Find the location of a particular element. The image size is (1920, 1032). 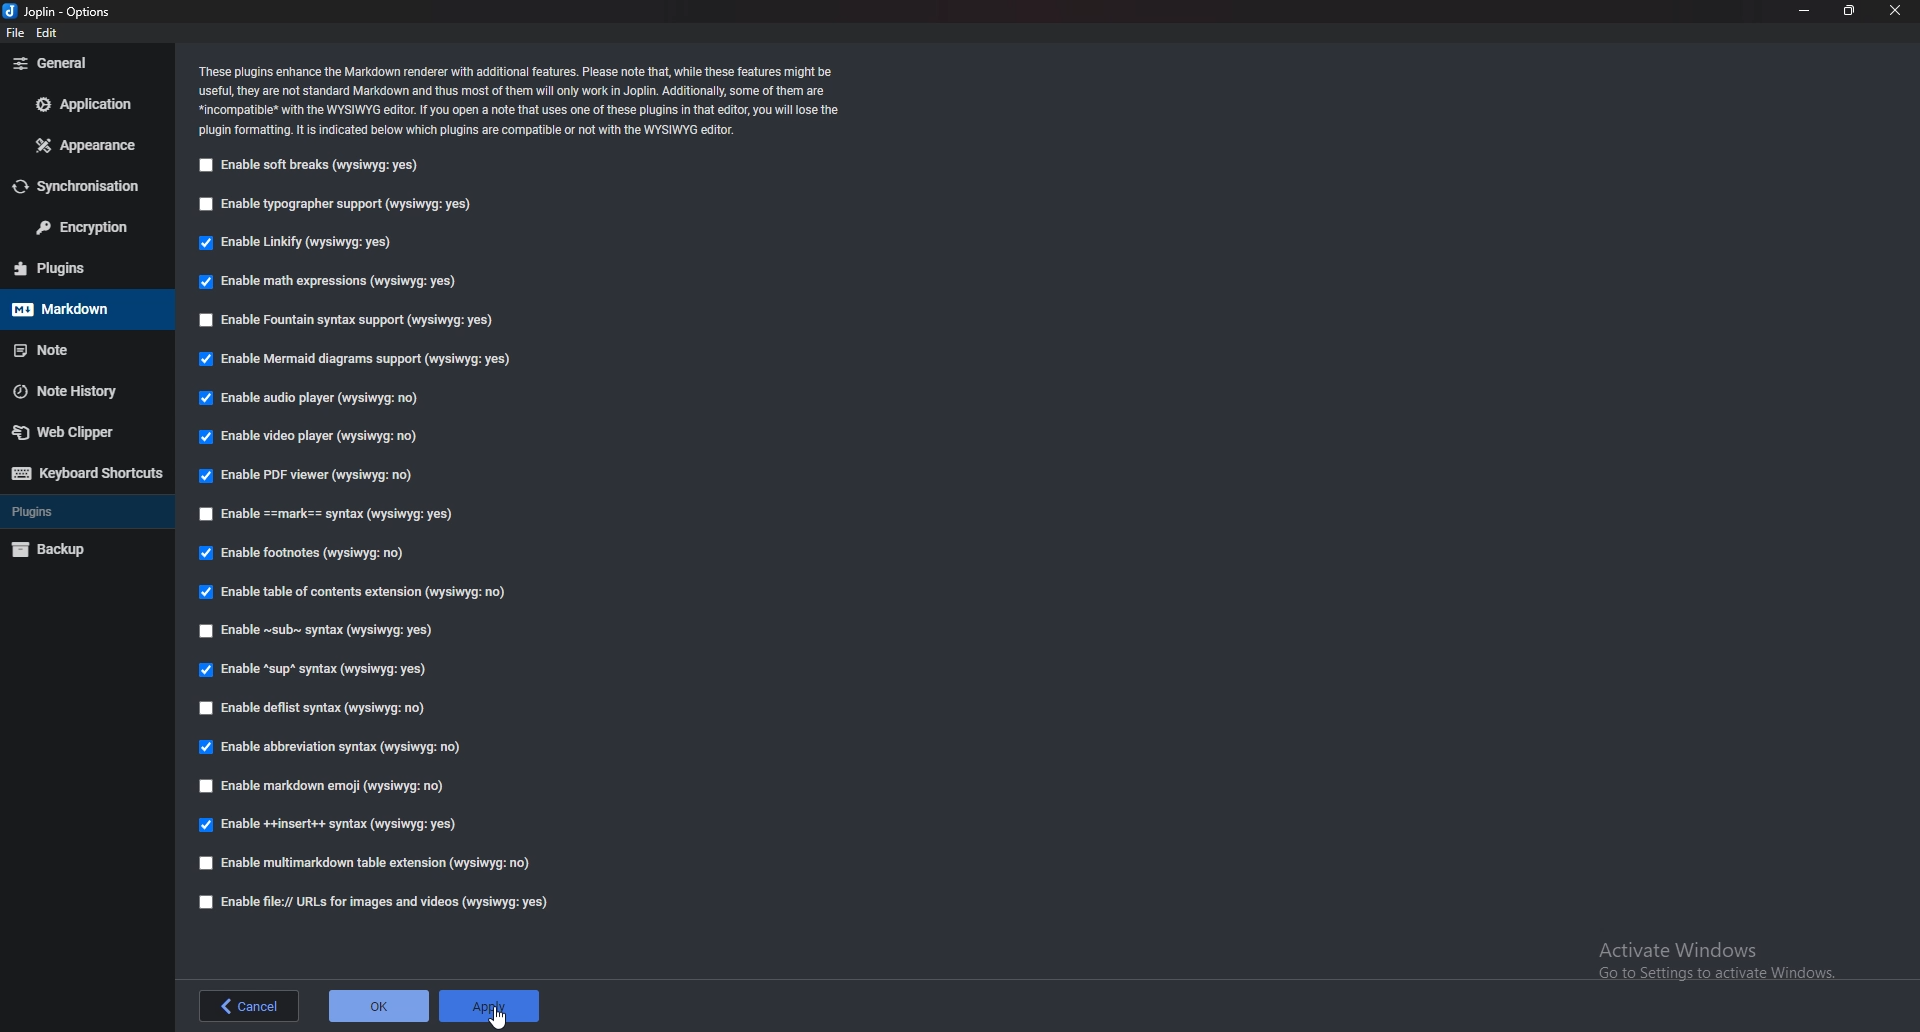

Enable sup syntax is located at coordinates (312, 671).